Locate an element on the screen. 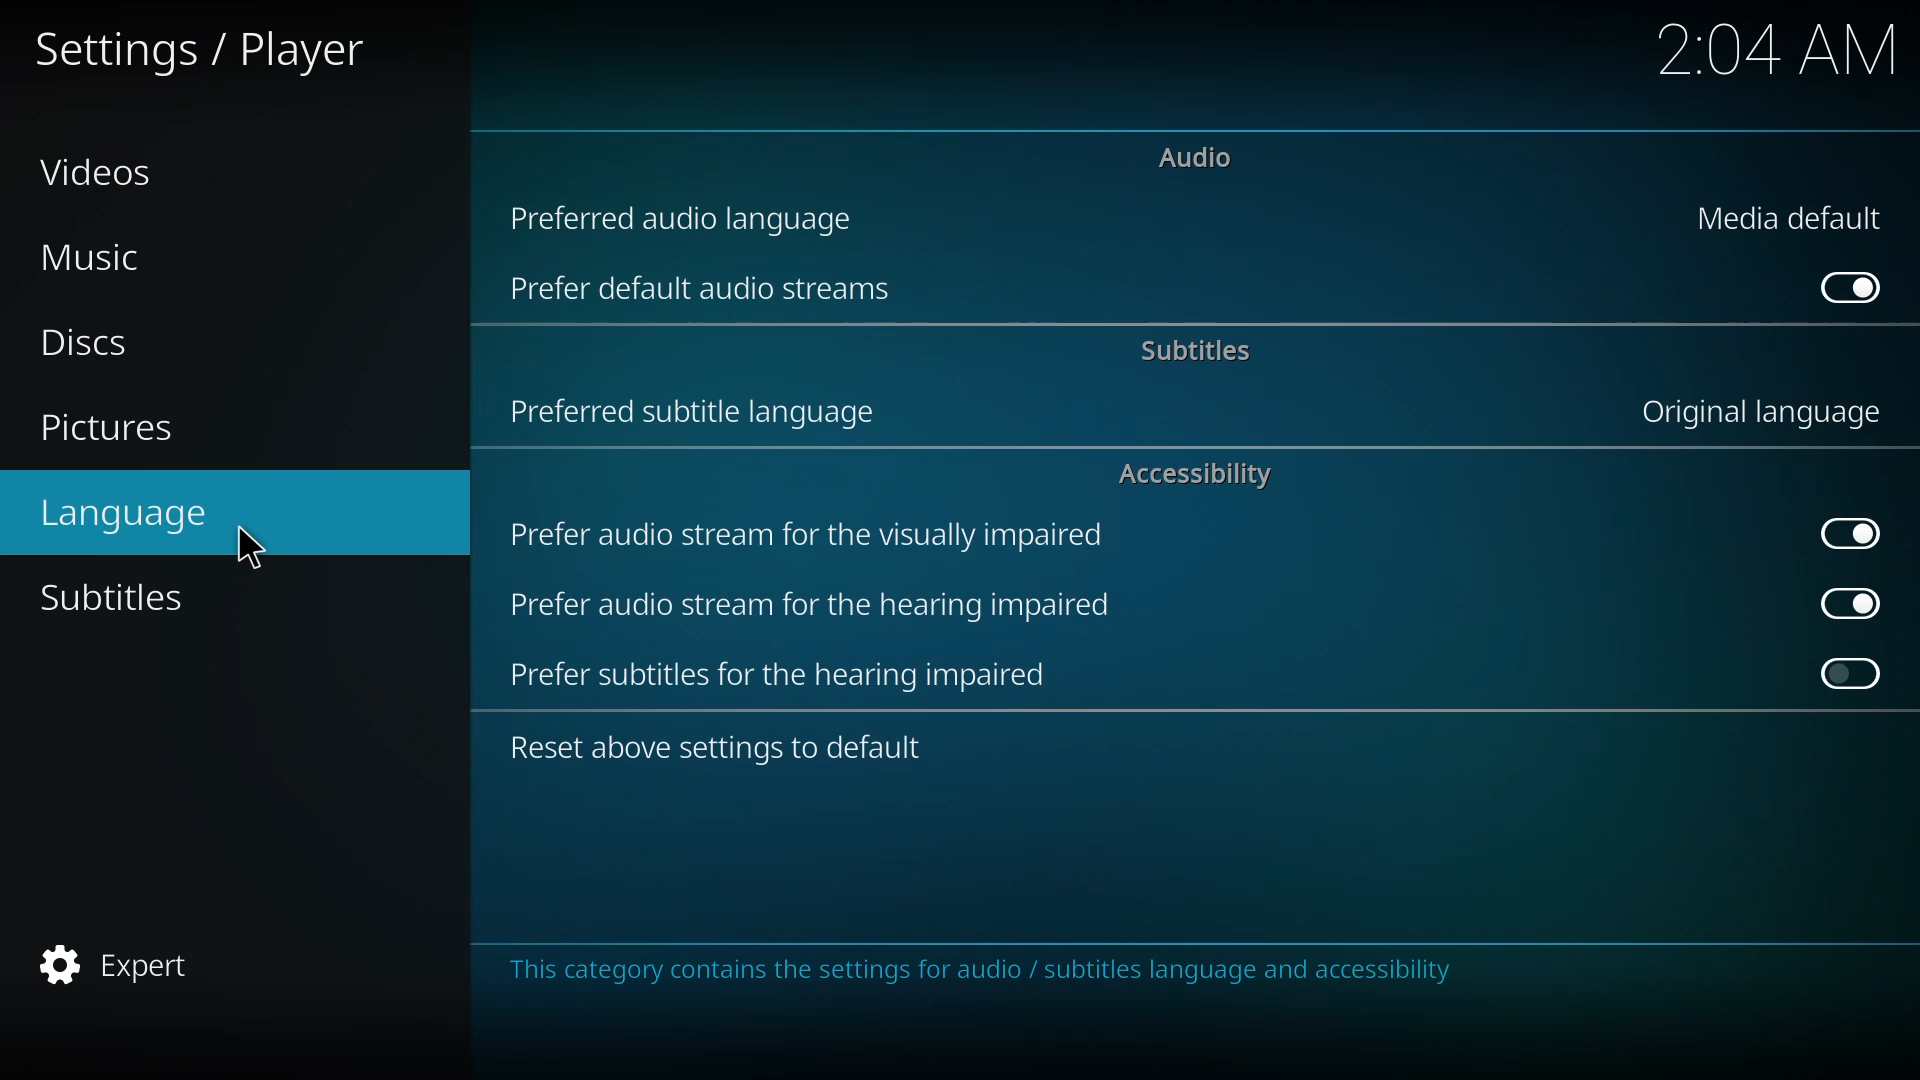  prefer audio stream for hearing impaired is located at coordinates (818, 605).